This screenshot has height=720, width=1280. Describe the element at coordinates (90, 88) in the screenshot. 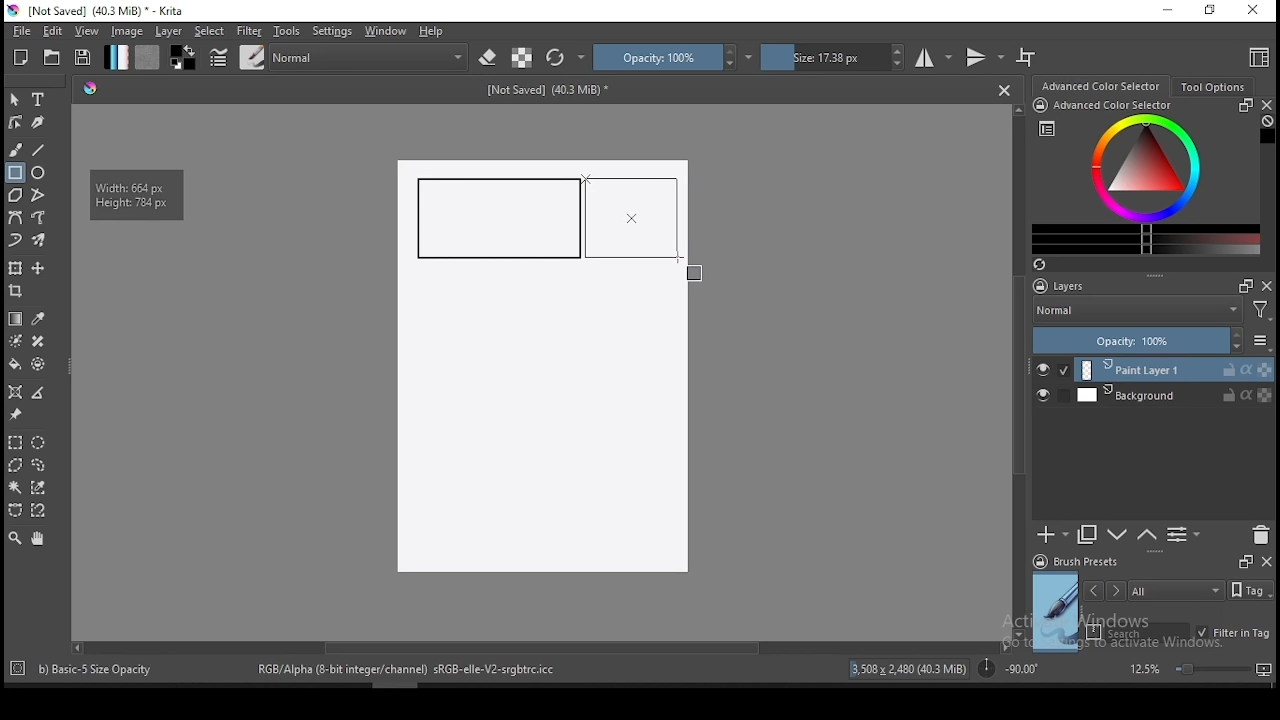

I see `Hue` at that location.